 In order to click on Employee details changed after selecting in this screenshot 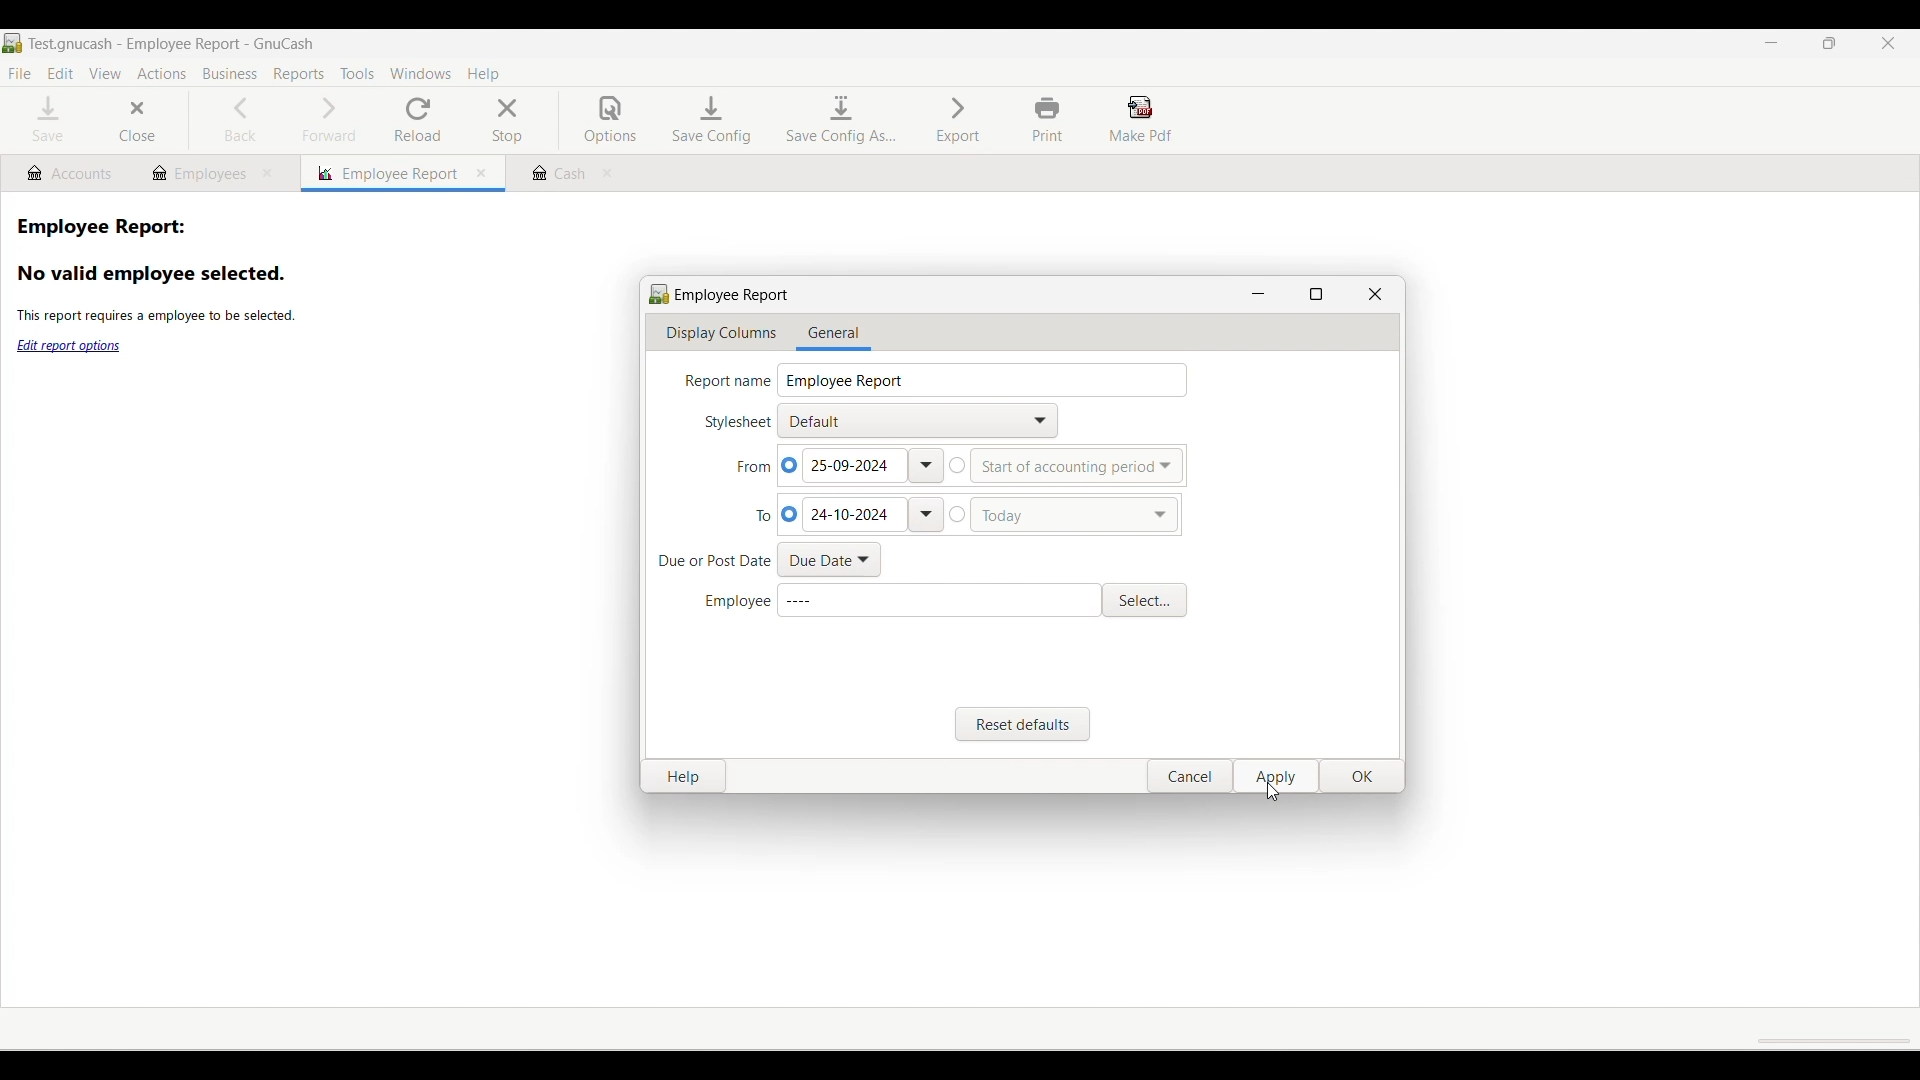, I will do `click(938, 600)`.